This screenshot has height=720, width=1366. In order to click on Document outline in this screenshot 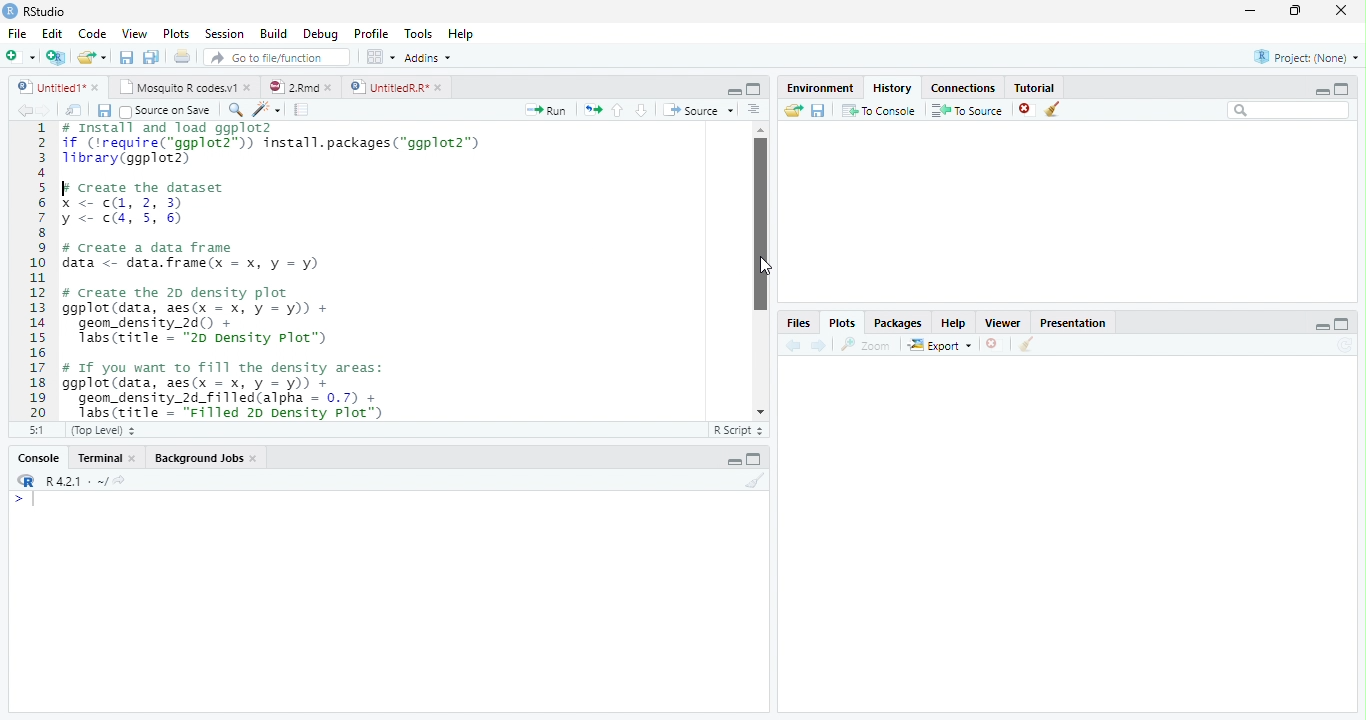, I will do `click(754, 111)`.